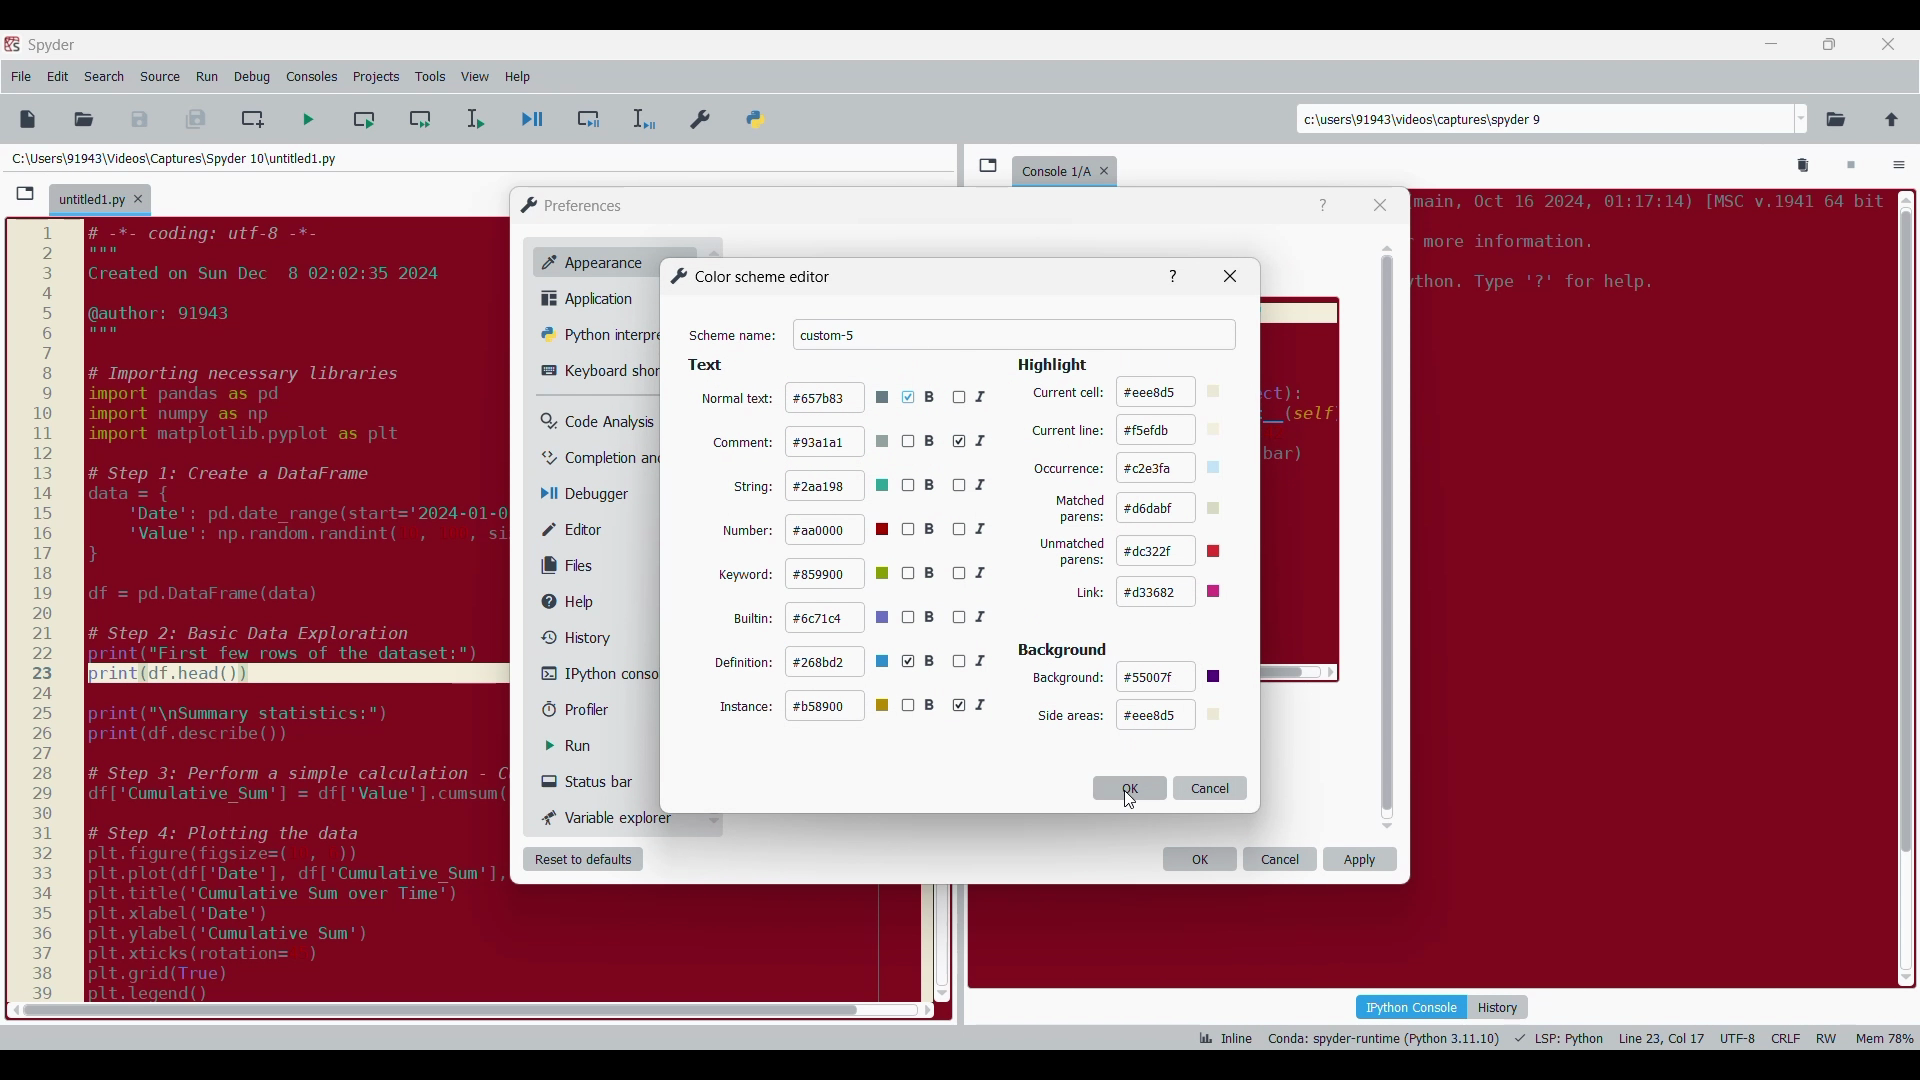 The width and height of the screenshot is (1920, 1080). What do you see at coordinates (91, 201) in the screenshot?
I see `Current tab` at bounding box center [91, 201].